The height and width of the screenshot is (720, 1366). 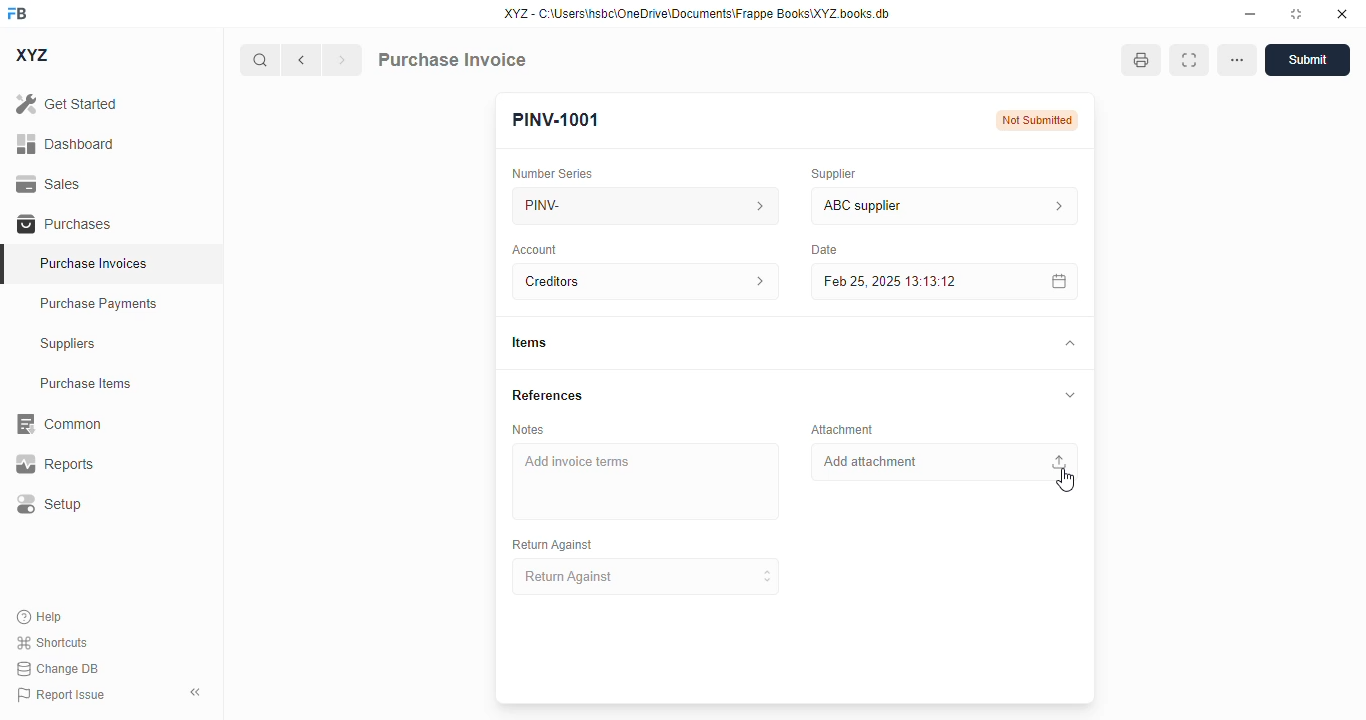 I want to click on reports, so click(x=55, y=464).